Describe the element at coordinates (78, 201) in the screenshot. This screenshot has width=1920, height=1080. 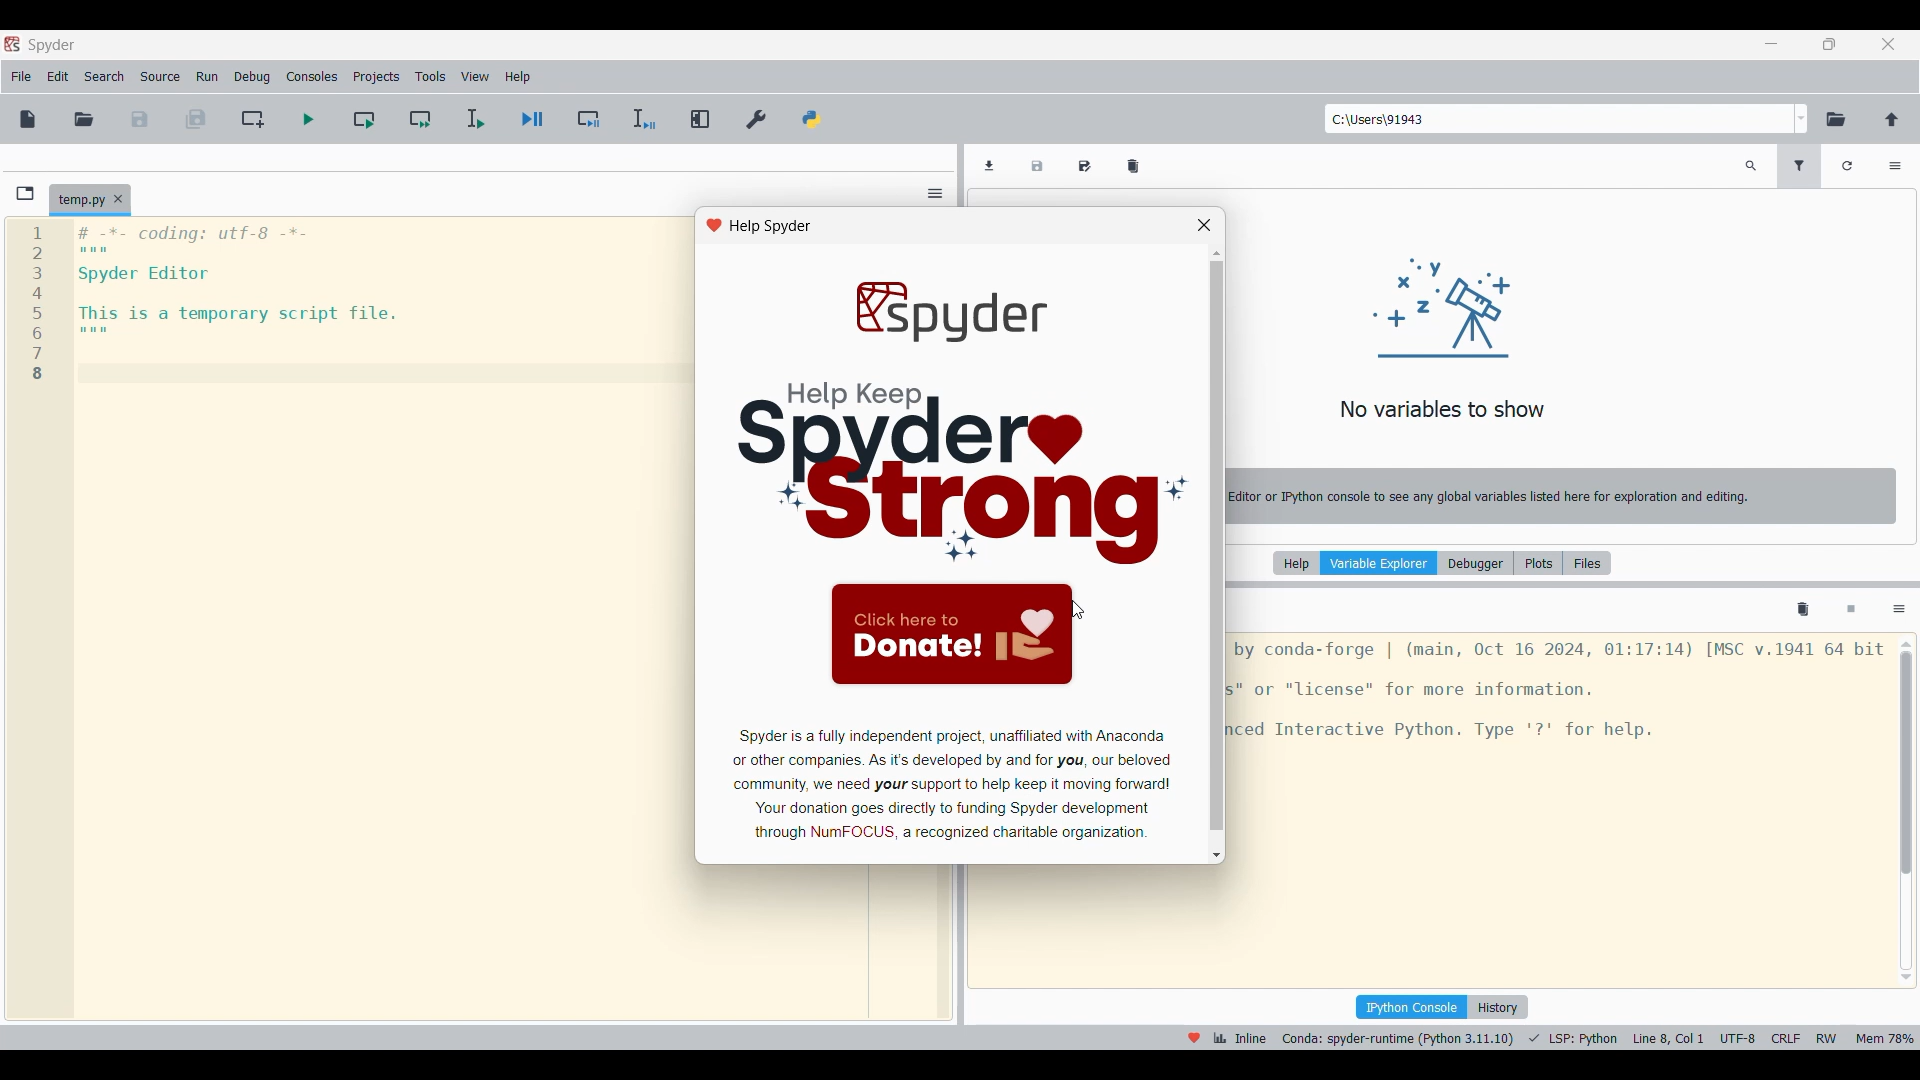
I see `Current tab` at that location.